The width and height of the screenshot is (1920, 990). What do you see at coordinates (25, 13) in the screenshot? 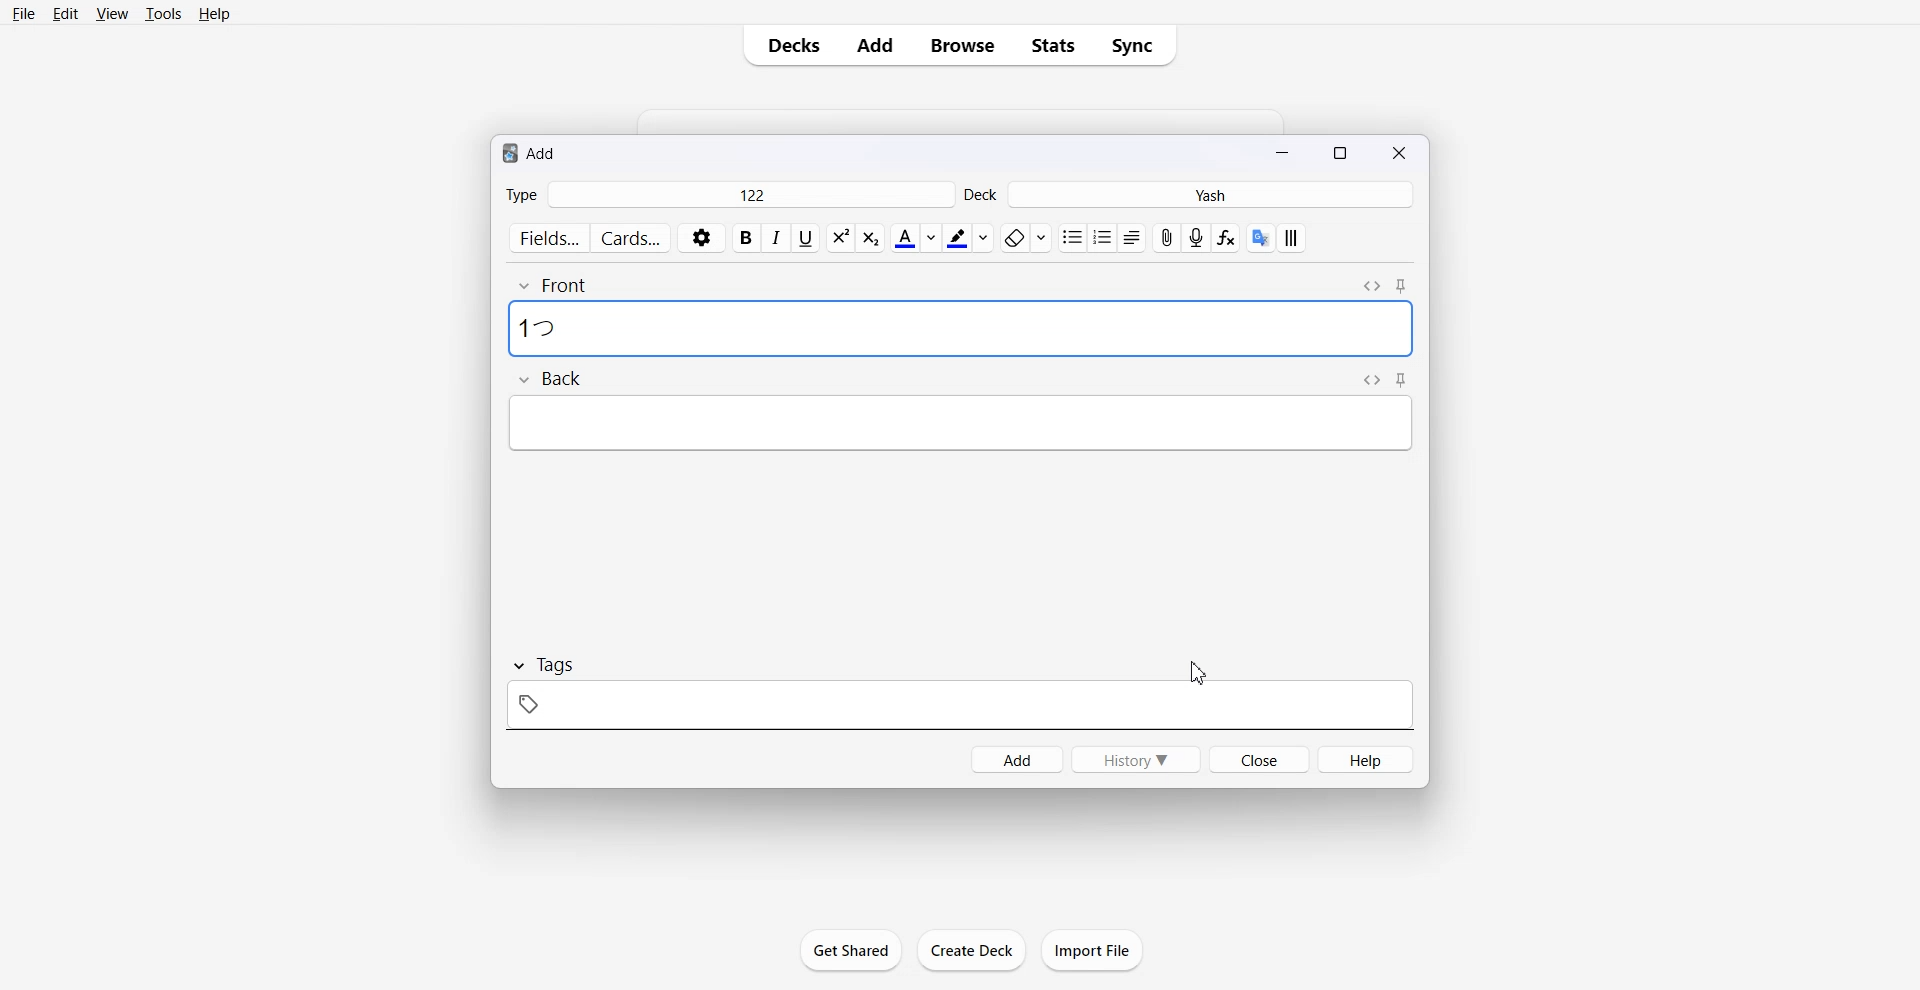
I see `File` at bounding box center [25, 13].